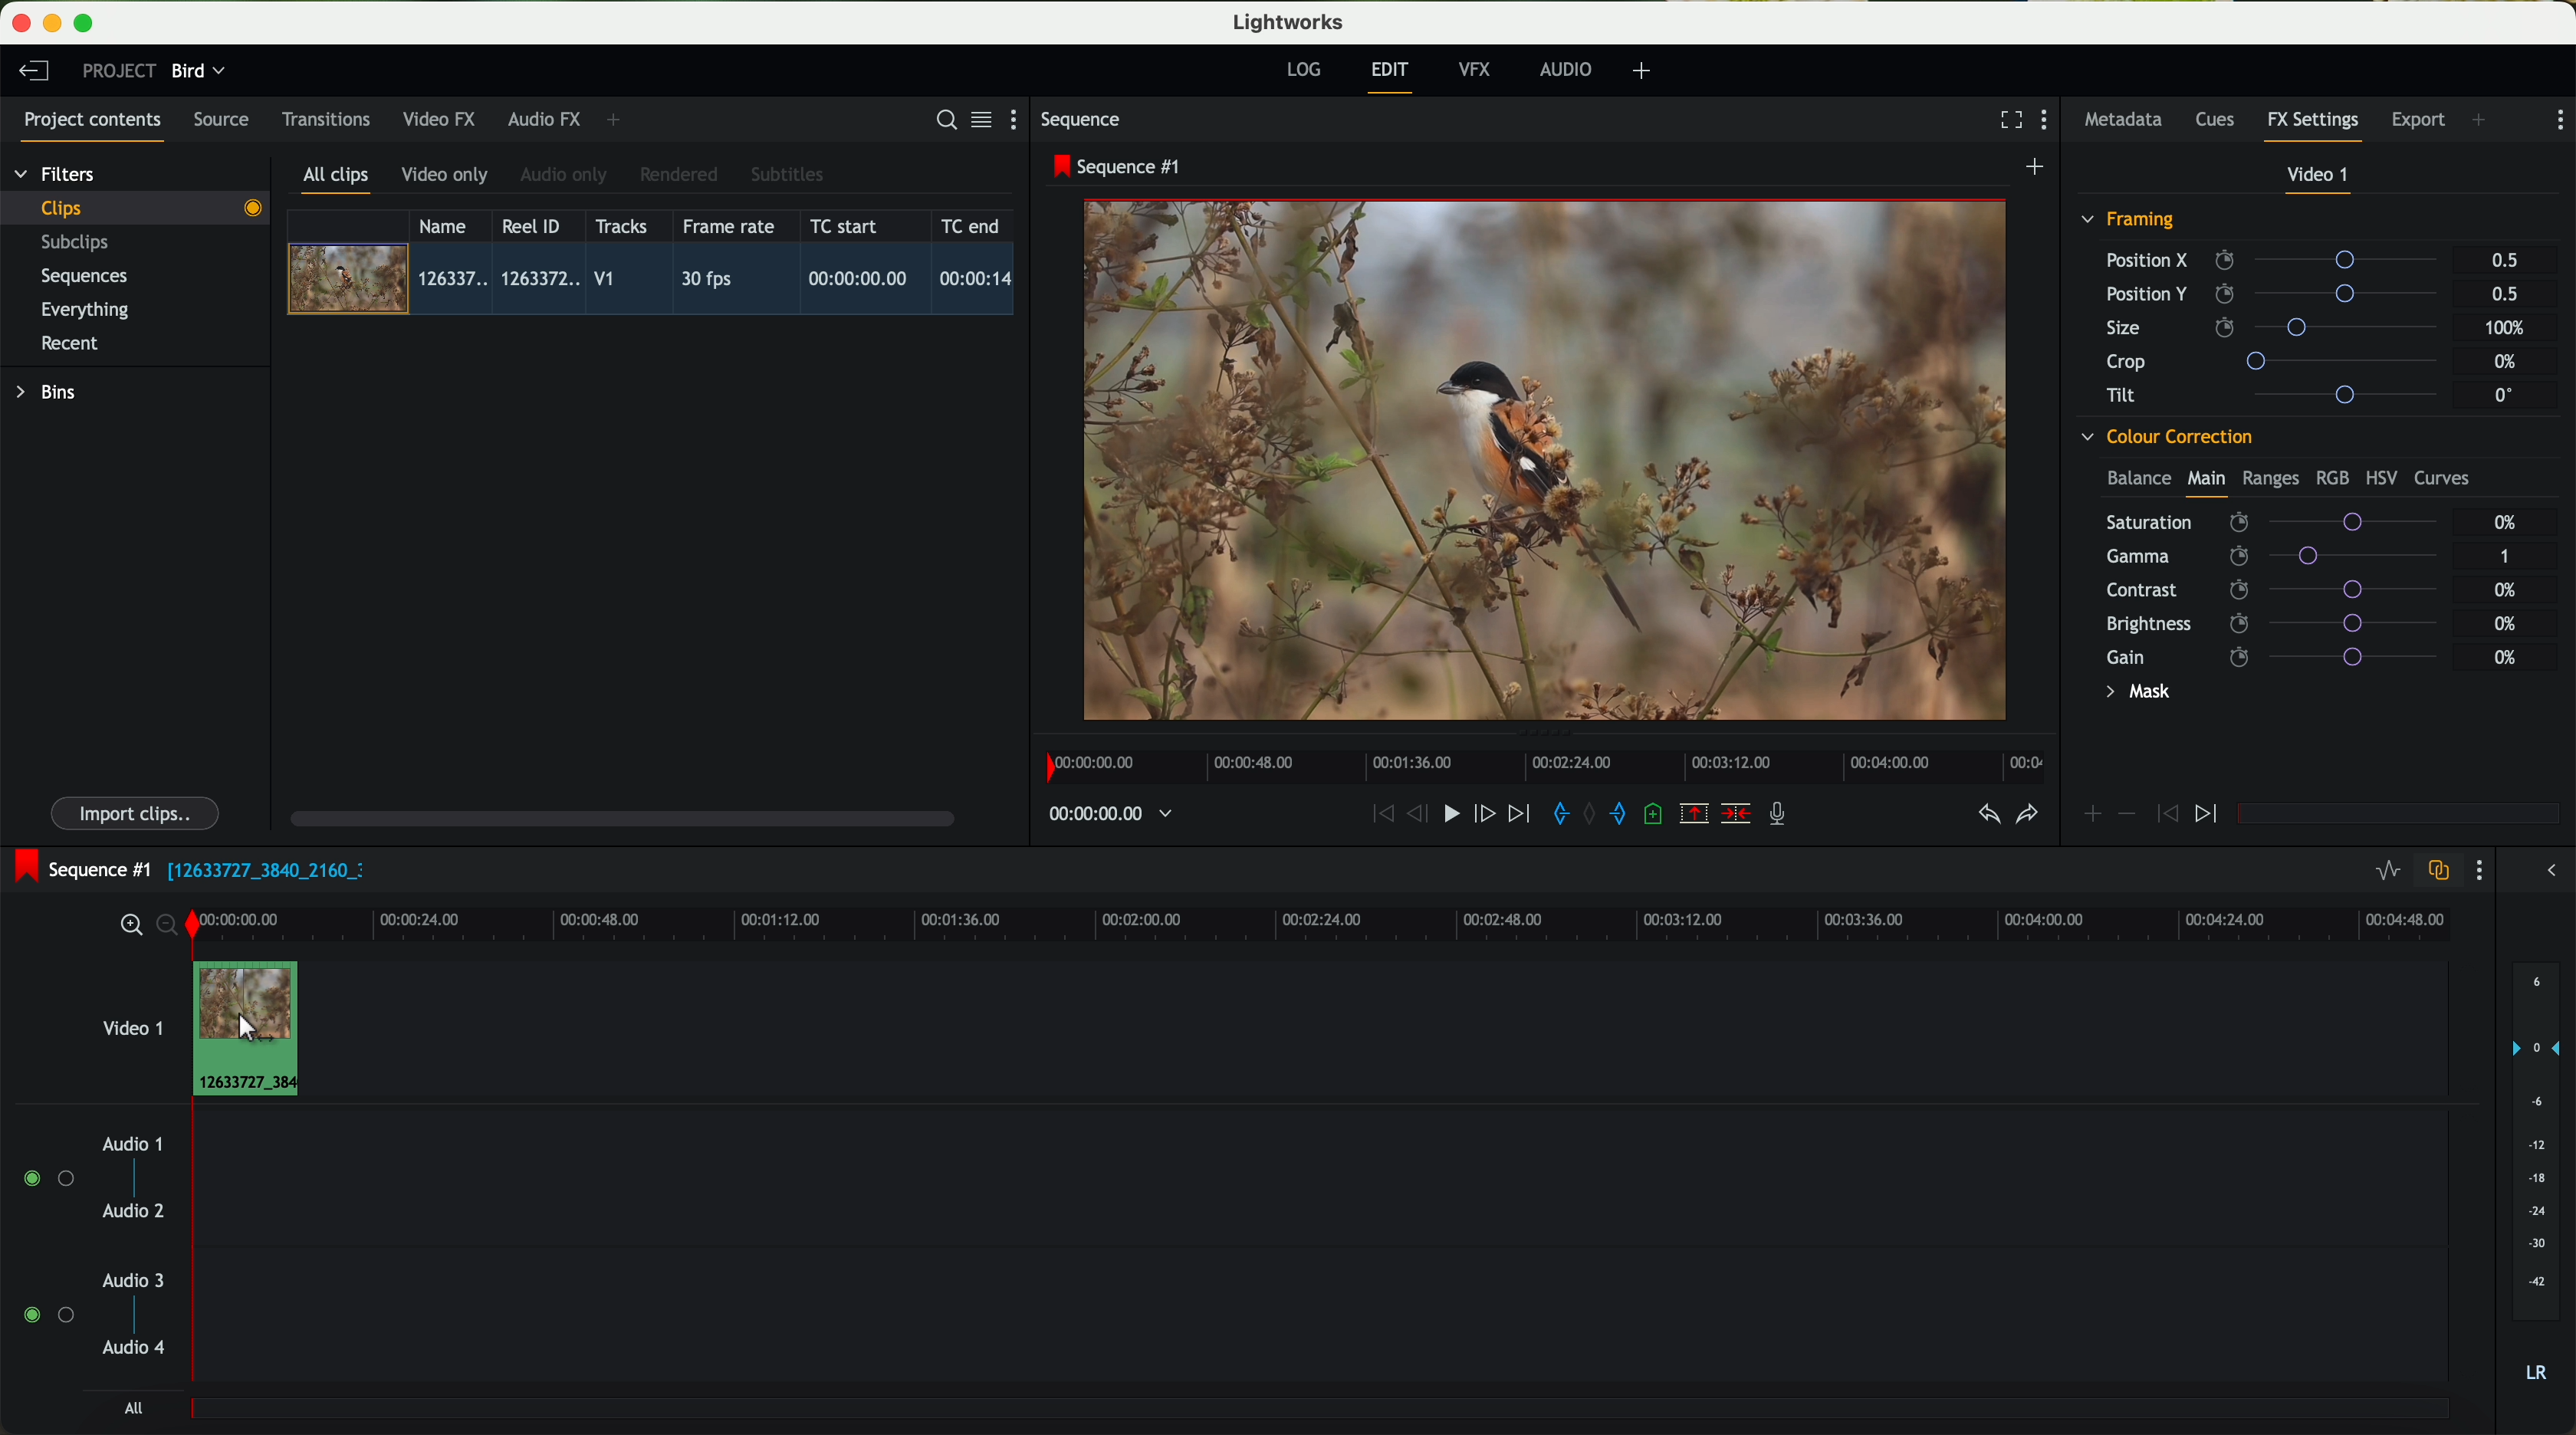 The image size is (2576, 1435). I want to click on click on video, so click(657, 282).